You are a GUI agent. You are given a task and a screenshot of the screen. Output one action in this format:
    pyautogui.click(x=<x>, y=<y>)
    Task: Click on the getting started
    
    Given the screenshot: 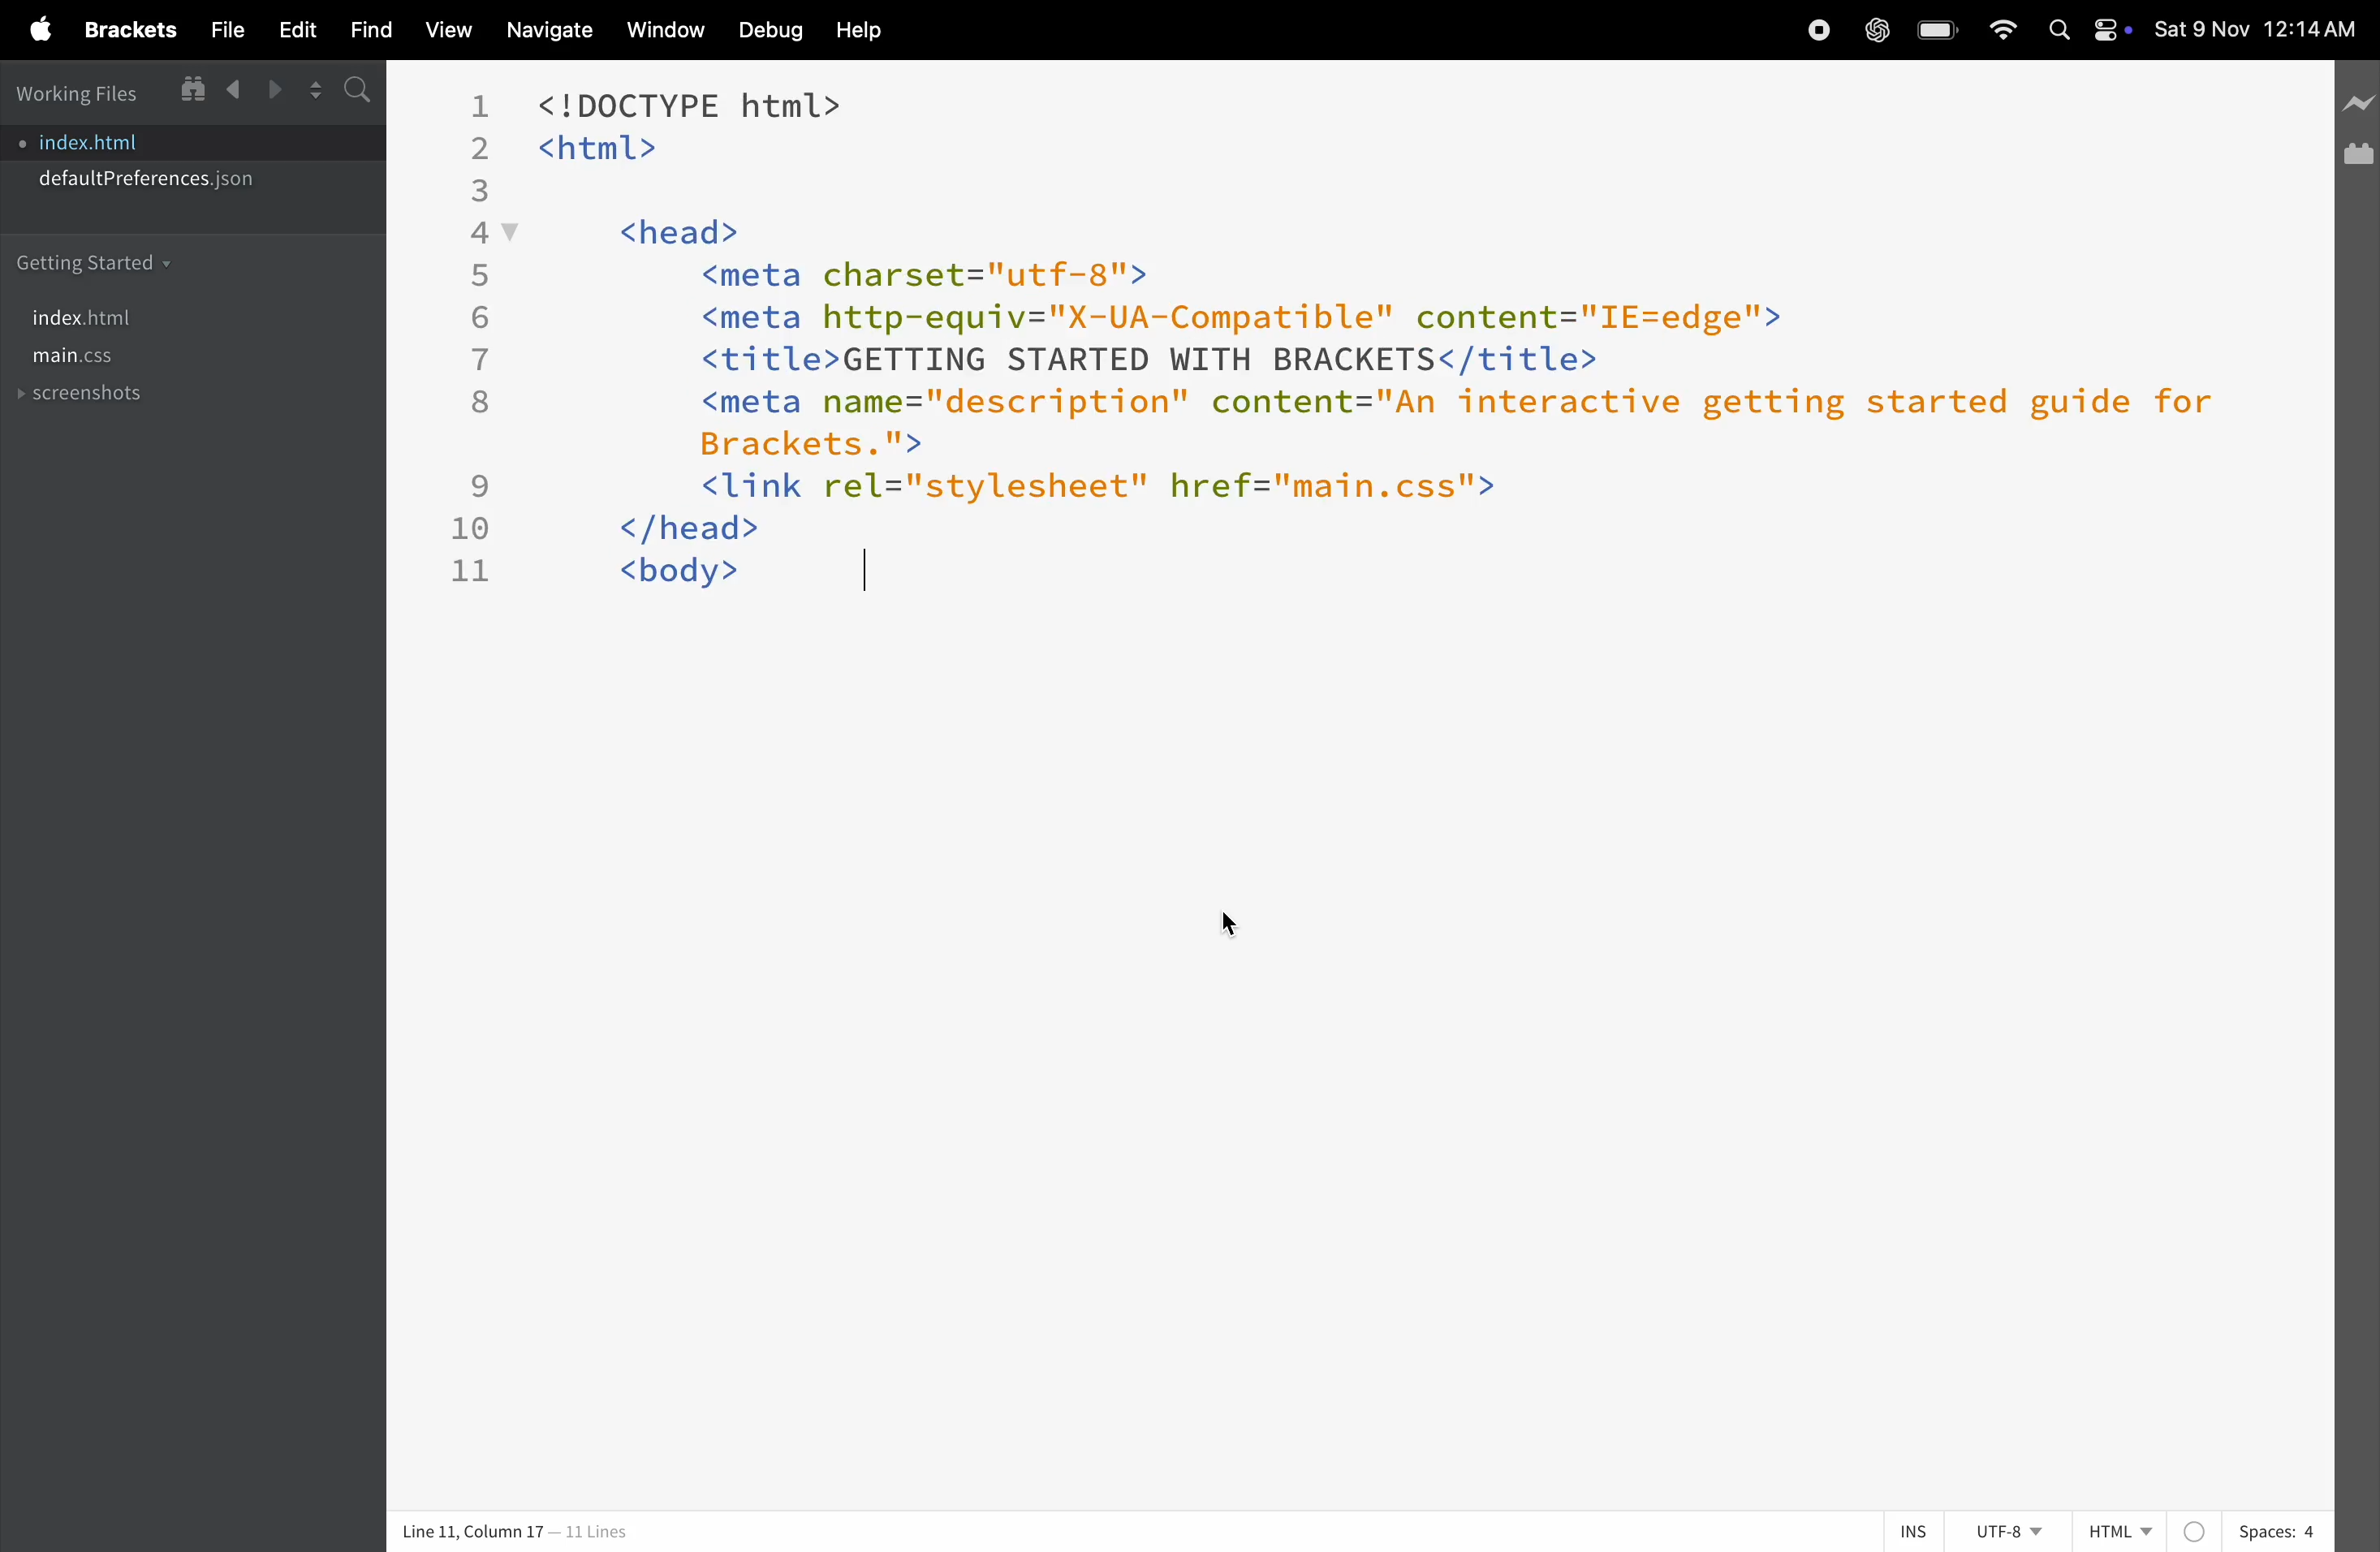 What is the action you would take?
    pyautogui.click(x=170, y=263)
    